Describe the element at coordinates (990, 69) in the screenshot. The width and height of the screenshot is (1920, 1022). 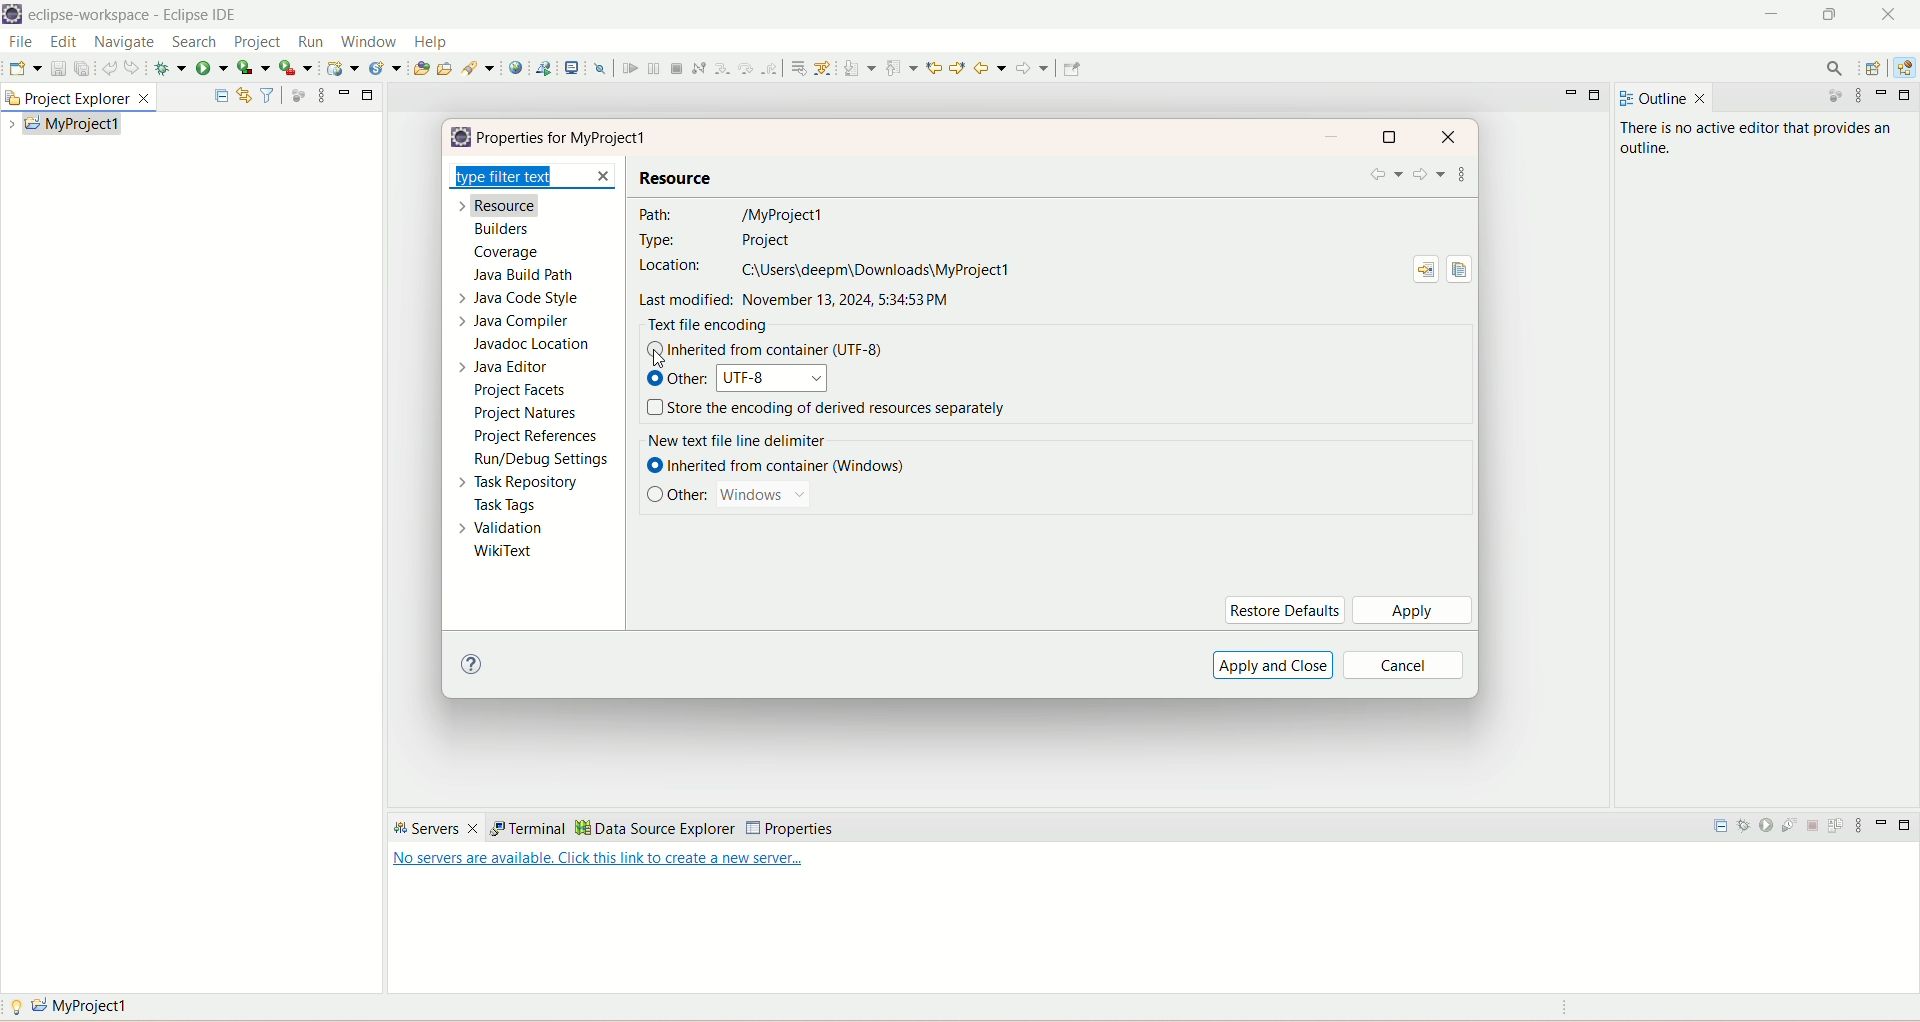
I see `back` at that location.